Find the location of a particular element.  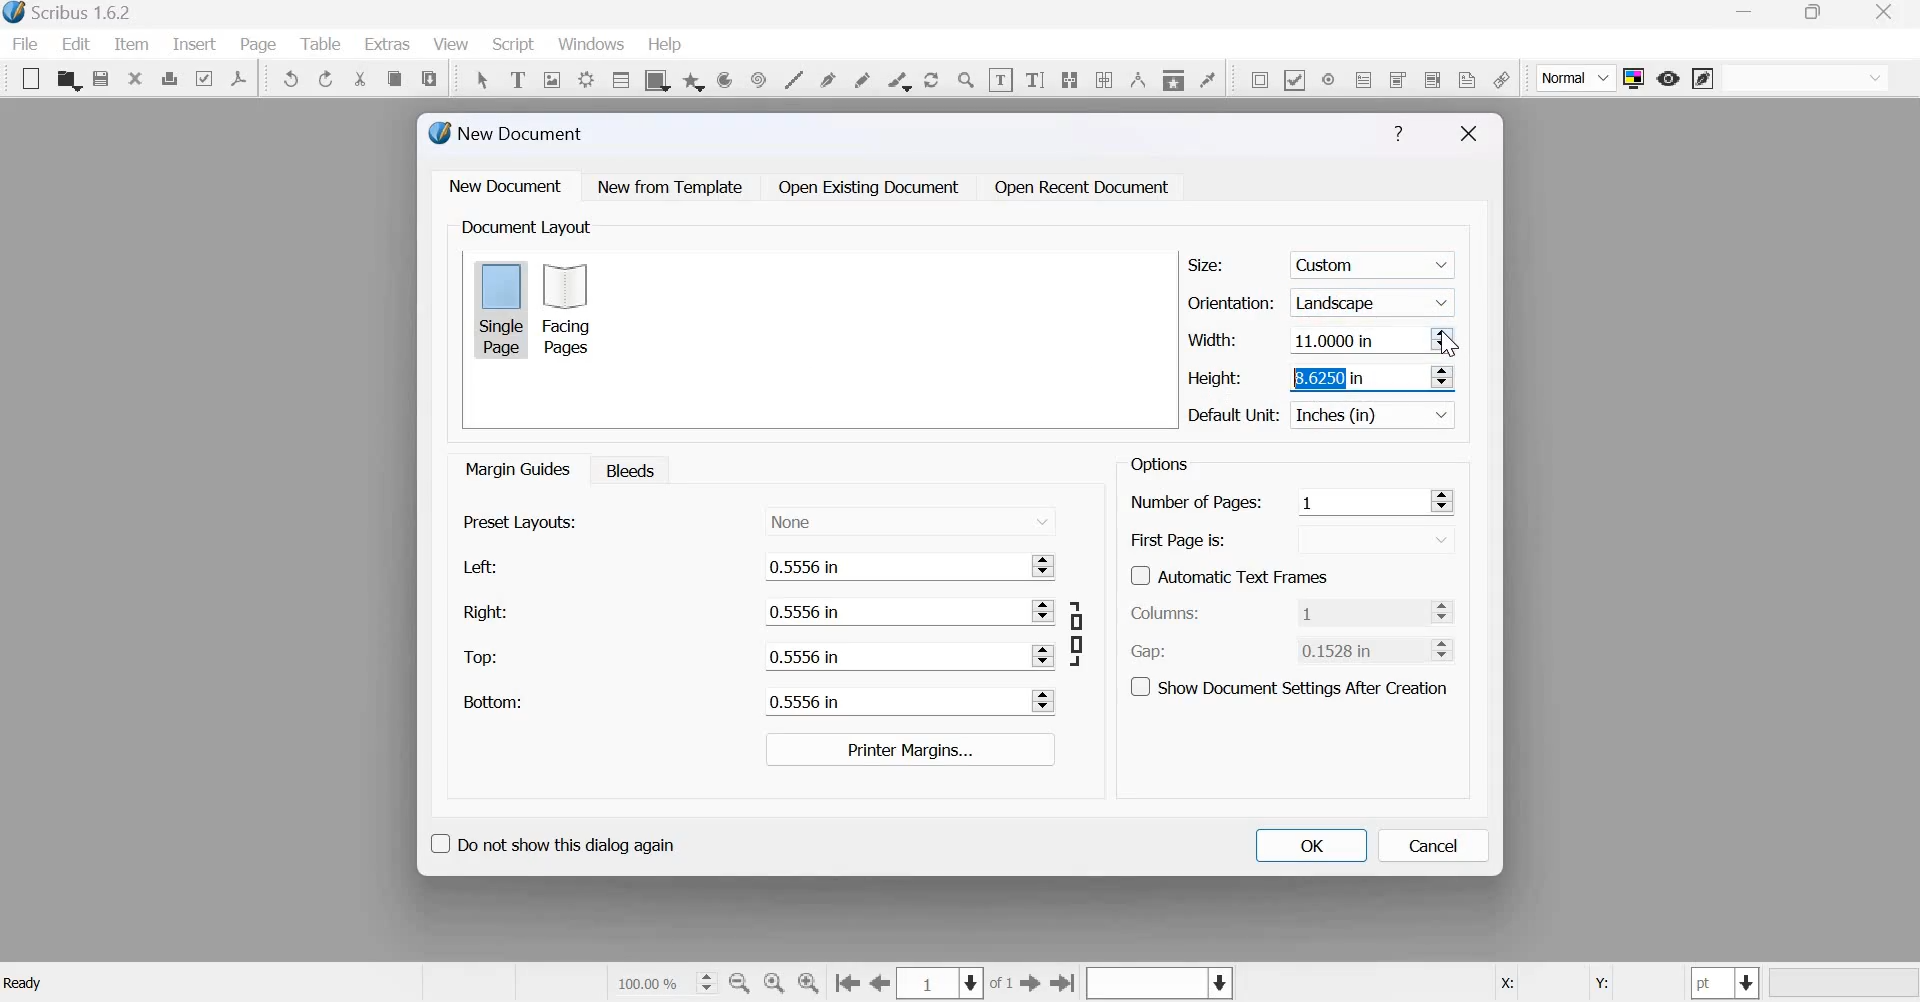

New Document is located at coordinates (508, 133).